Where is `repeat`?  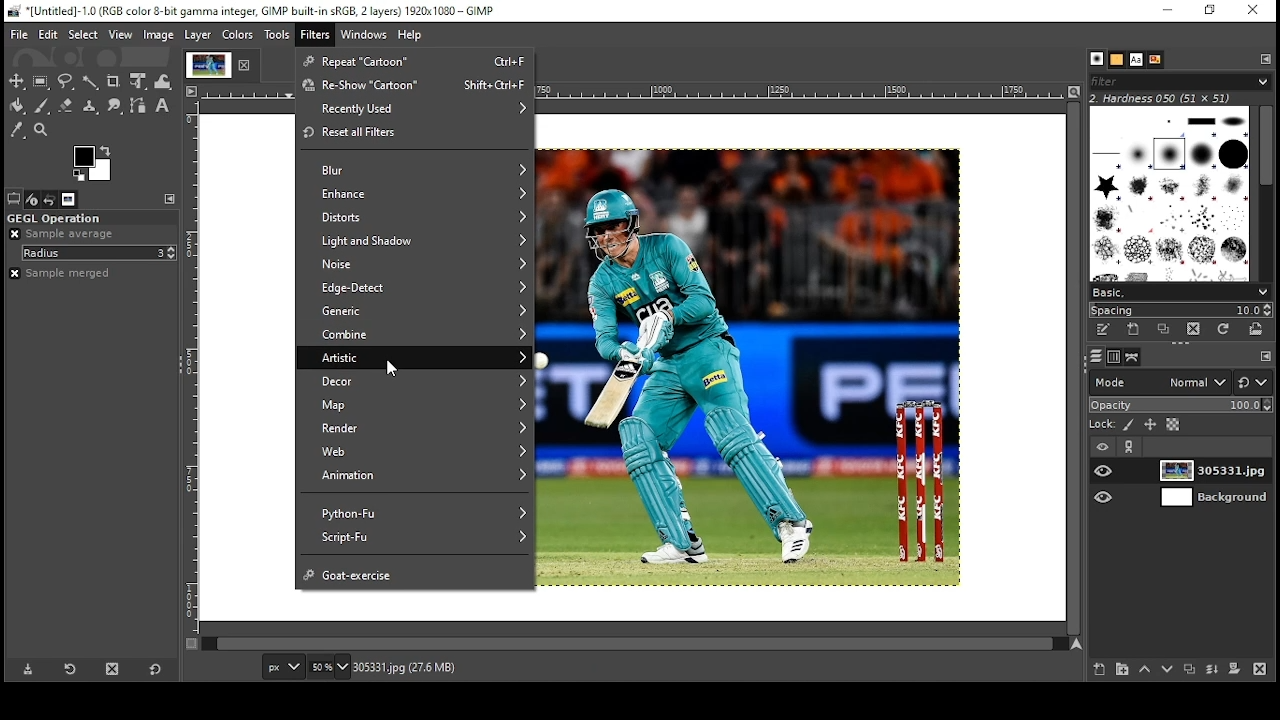
repeat is located at coordinates (417, 61).